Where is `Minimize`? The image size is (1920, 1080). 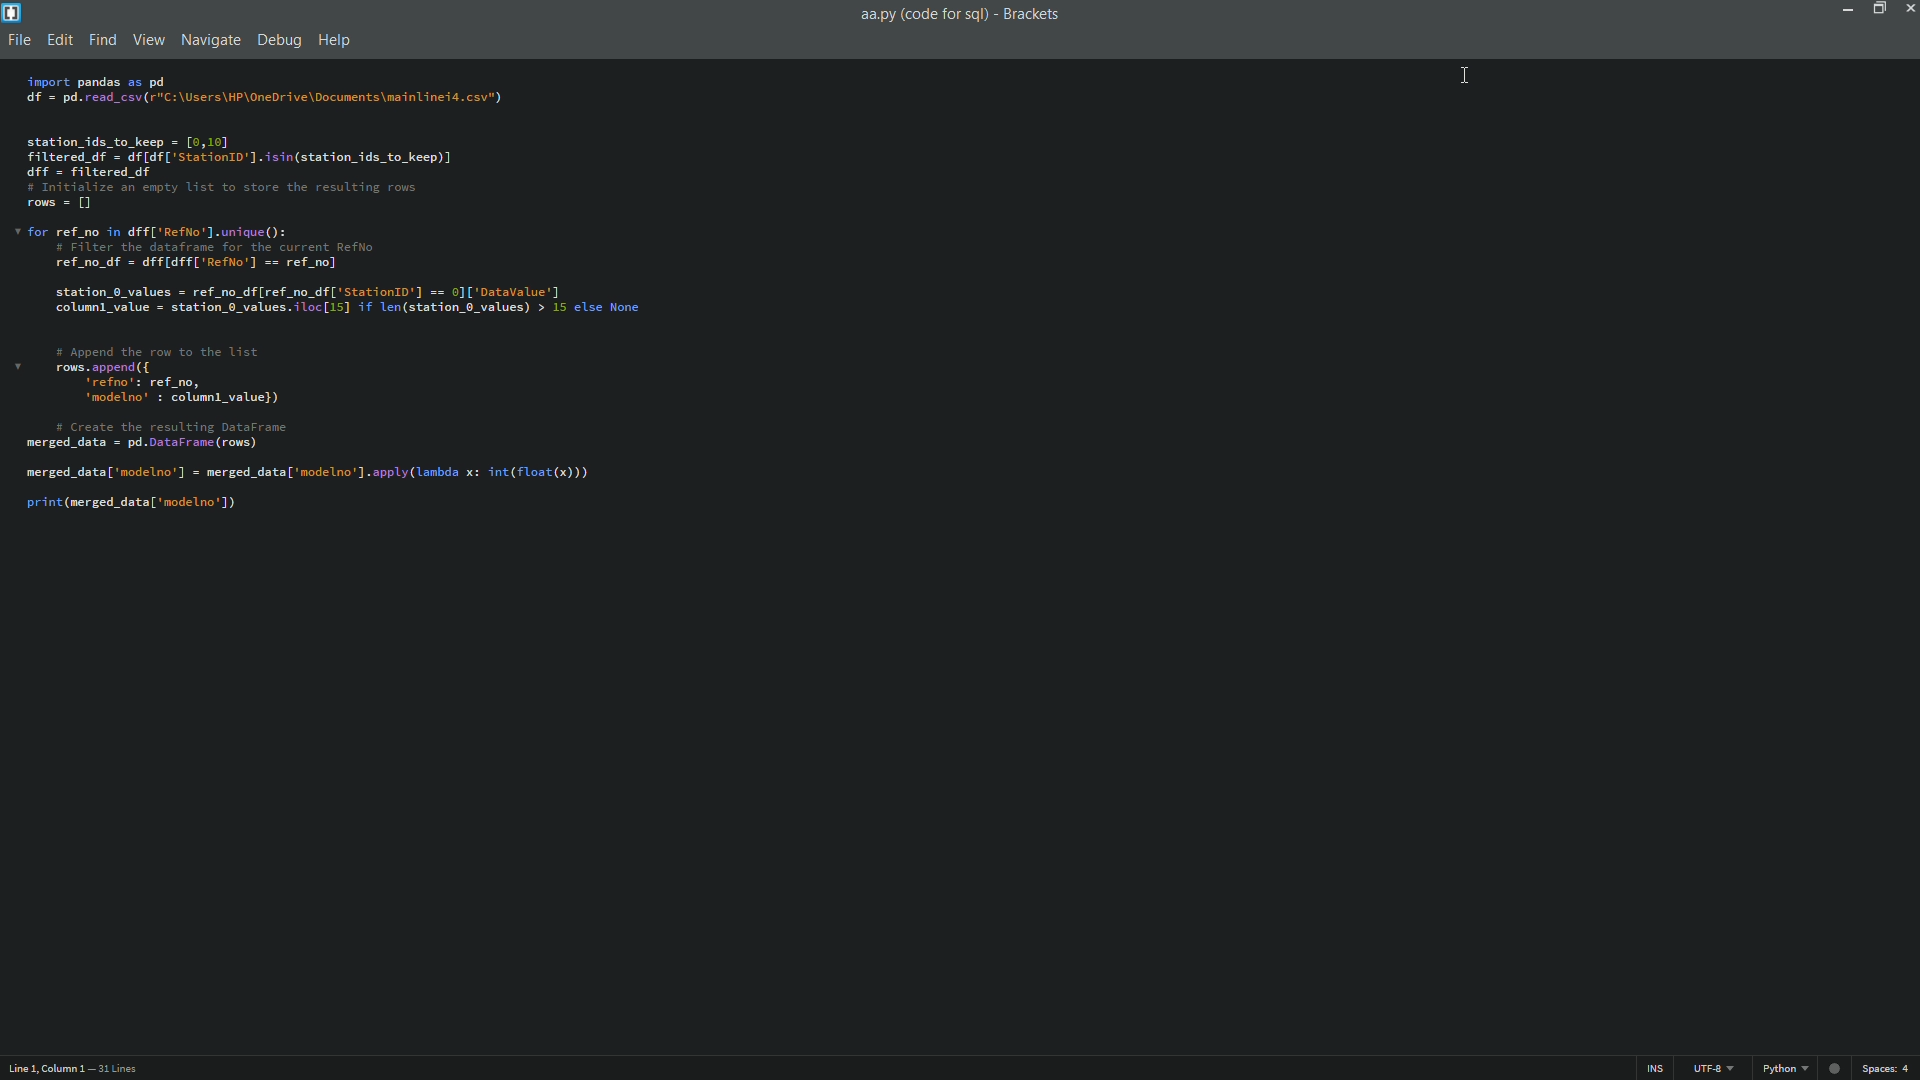 Minimize is located at coordinates (1843, 31).